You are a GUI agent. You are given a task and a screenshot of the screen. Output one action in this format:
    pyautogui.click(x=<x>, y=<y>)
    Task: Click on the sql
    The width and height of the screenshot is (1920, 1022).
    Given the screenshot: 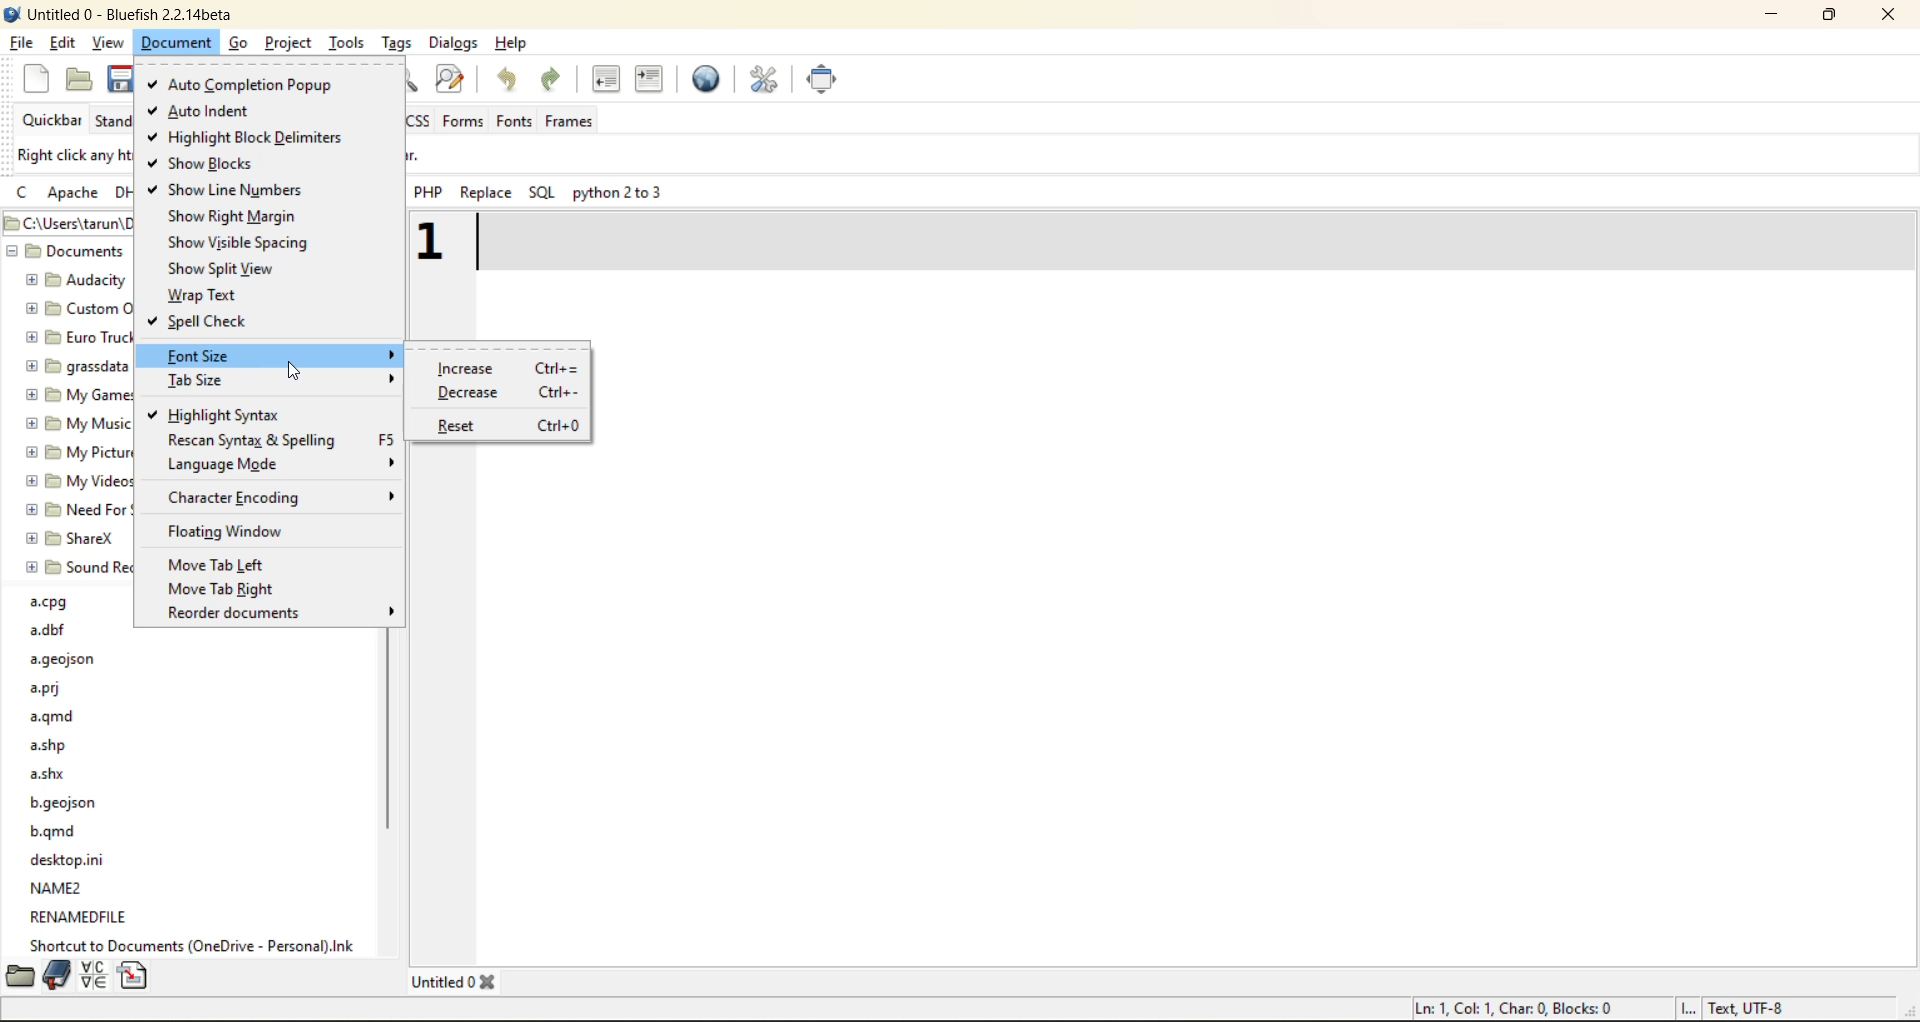 What is the action you would take?
    pyautogui.click(x=544, y=191)
    